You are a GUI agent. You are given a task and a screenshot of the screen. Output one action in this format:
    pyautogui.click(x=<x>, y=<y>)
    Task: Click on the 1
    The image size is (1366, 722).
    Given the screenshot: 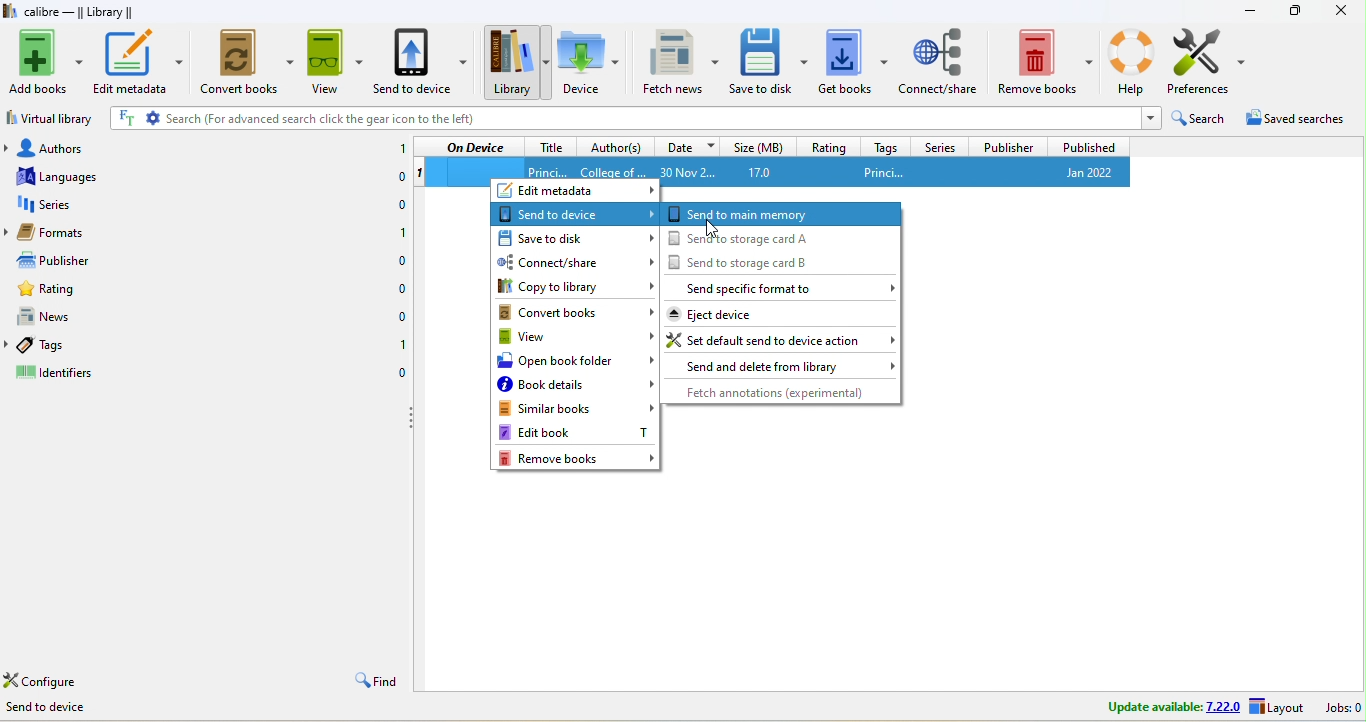 What is the action you would take?
    pyautogui.click(x=420, y=173)
    